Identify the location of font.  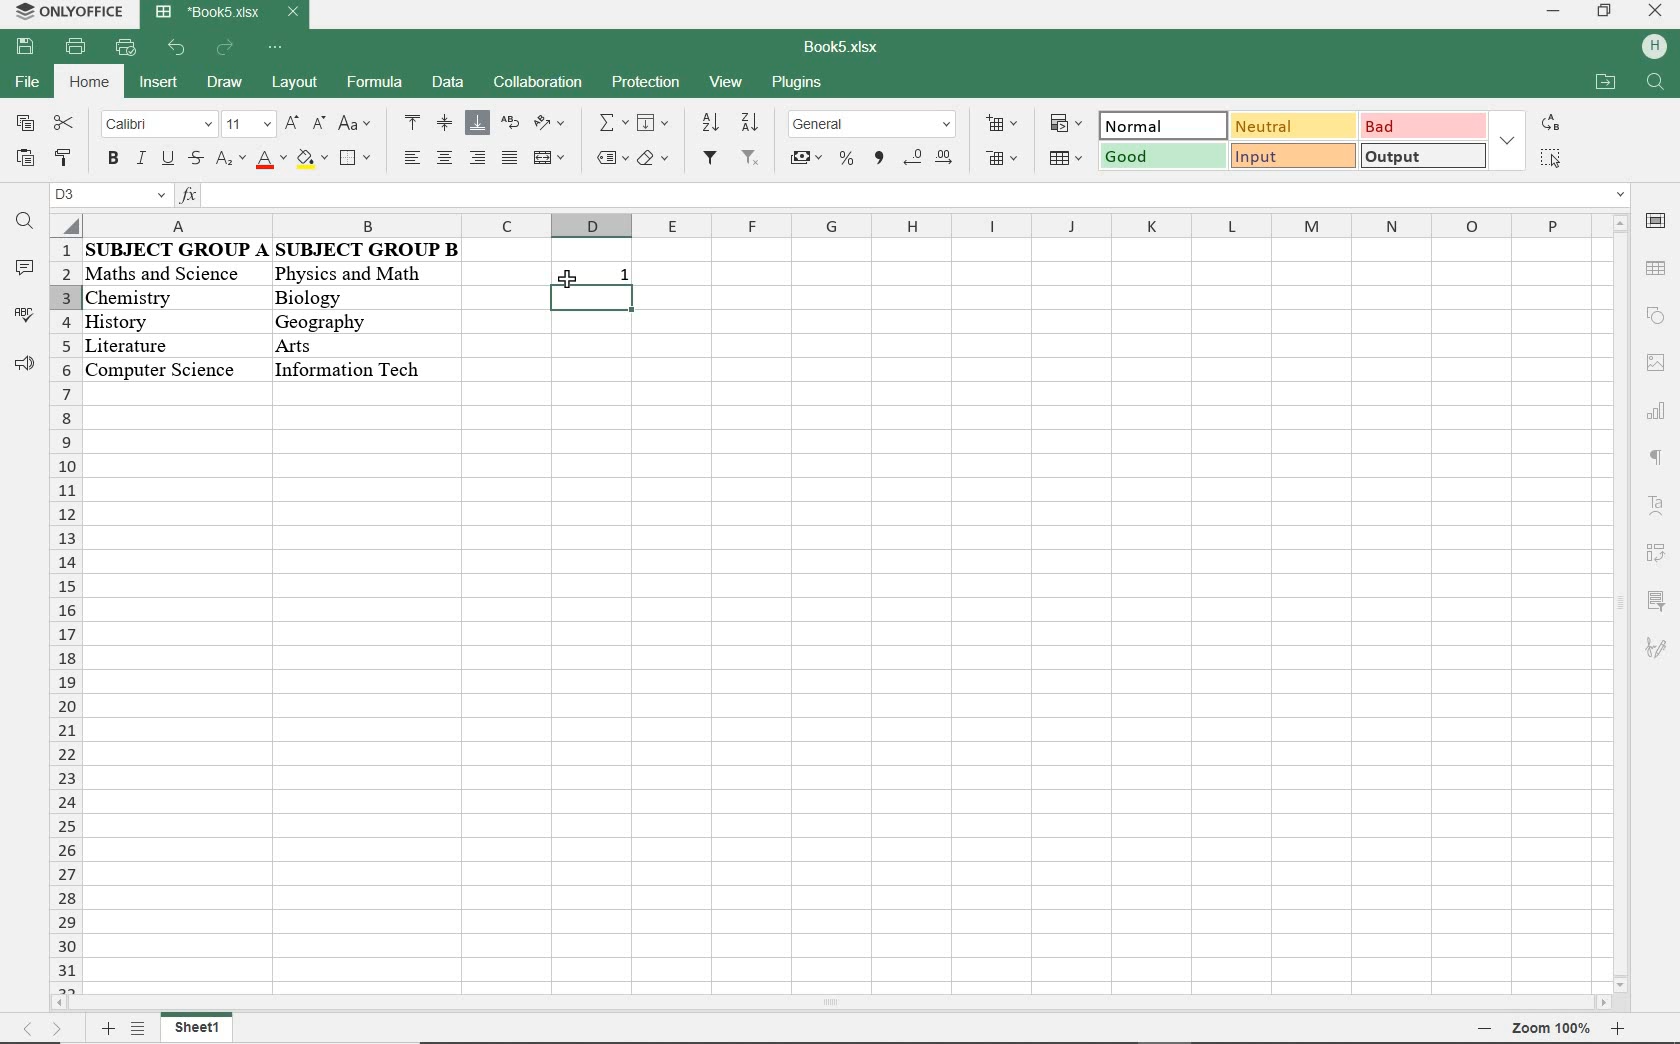
(158, 126).